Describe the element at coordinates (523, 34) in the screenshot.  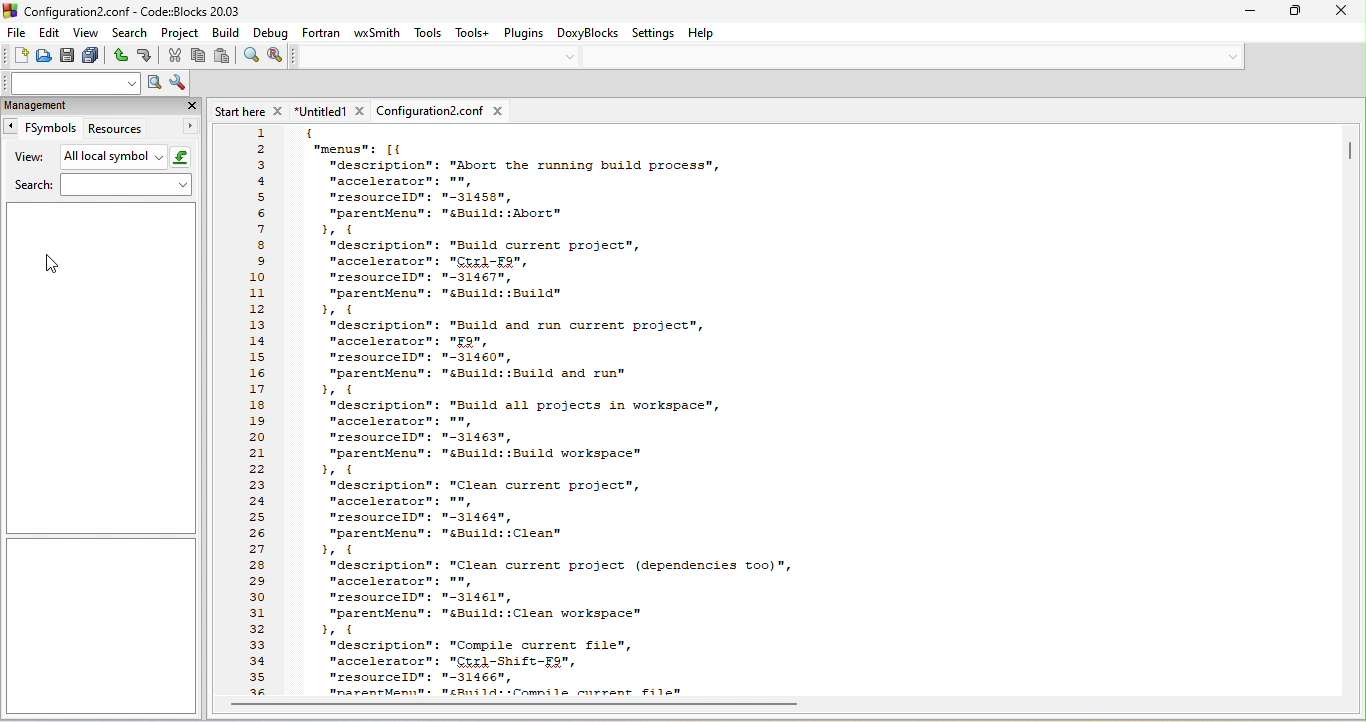
I see `plugins` at that location.